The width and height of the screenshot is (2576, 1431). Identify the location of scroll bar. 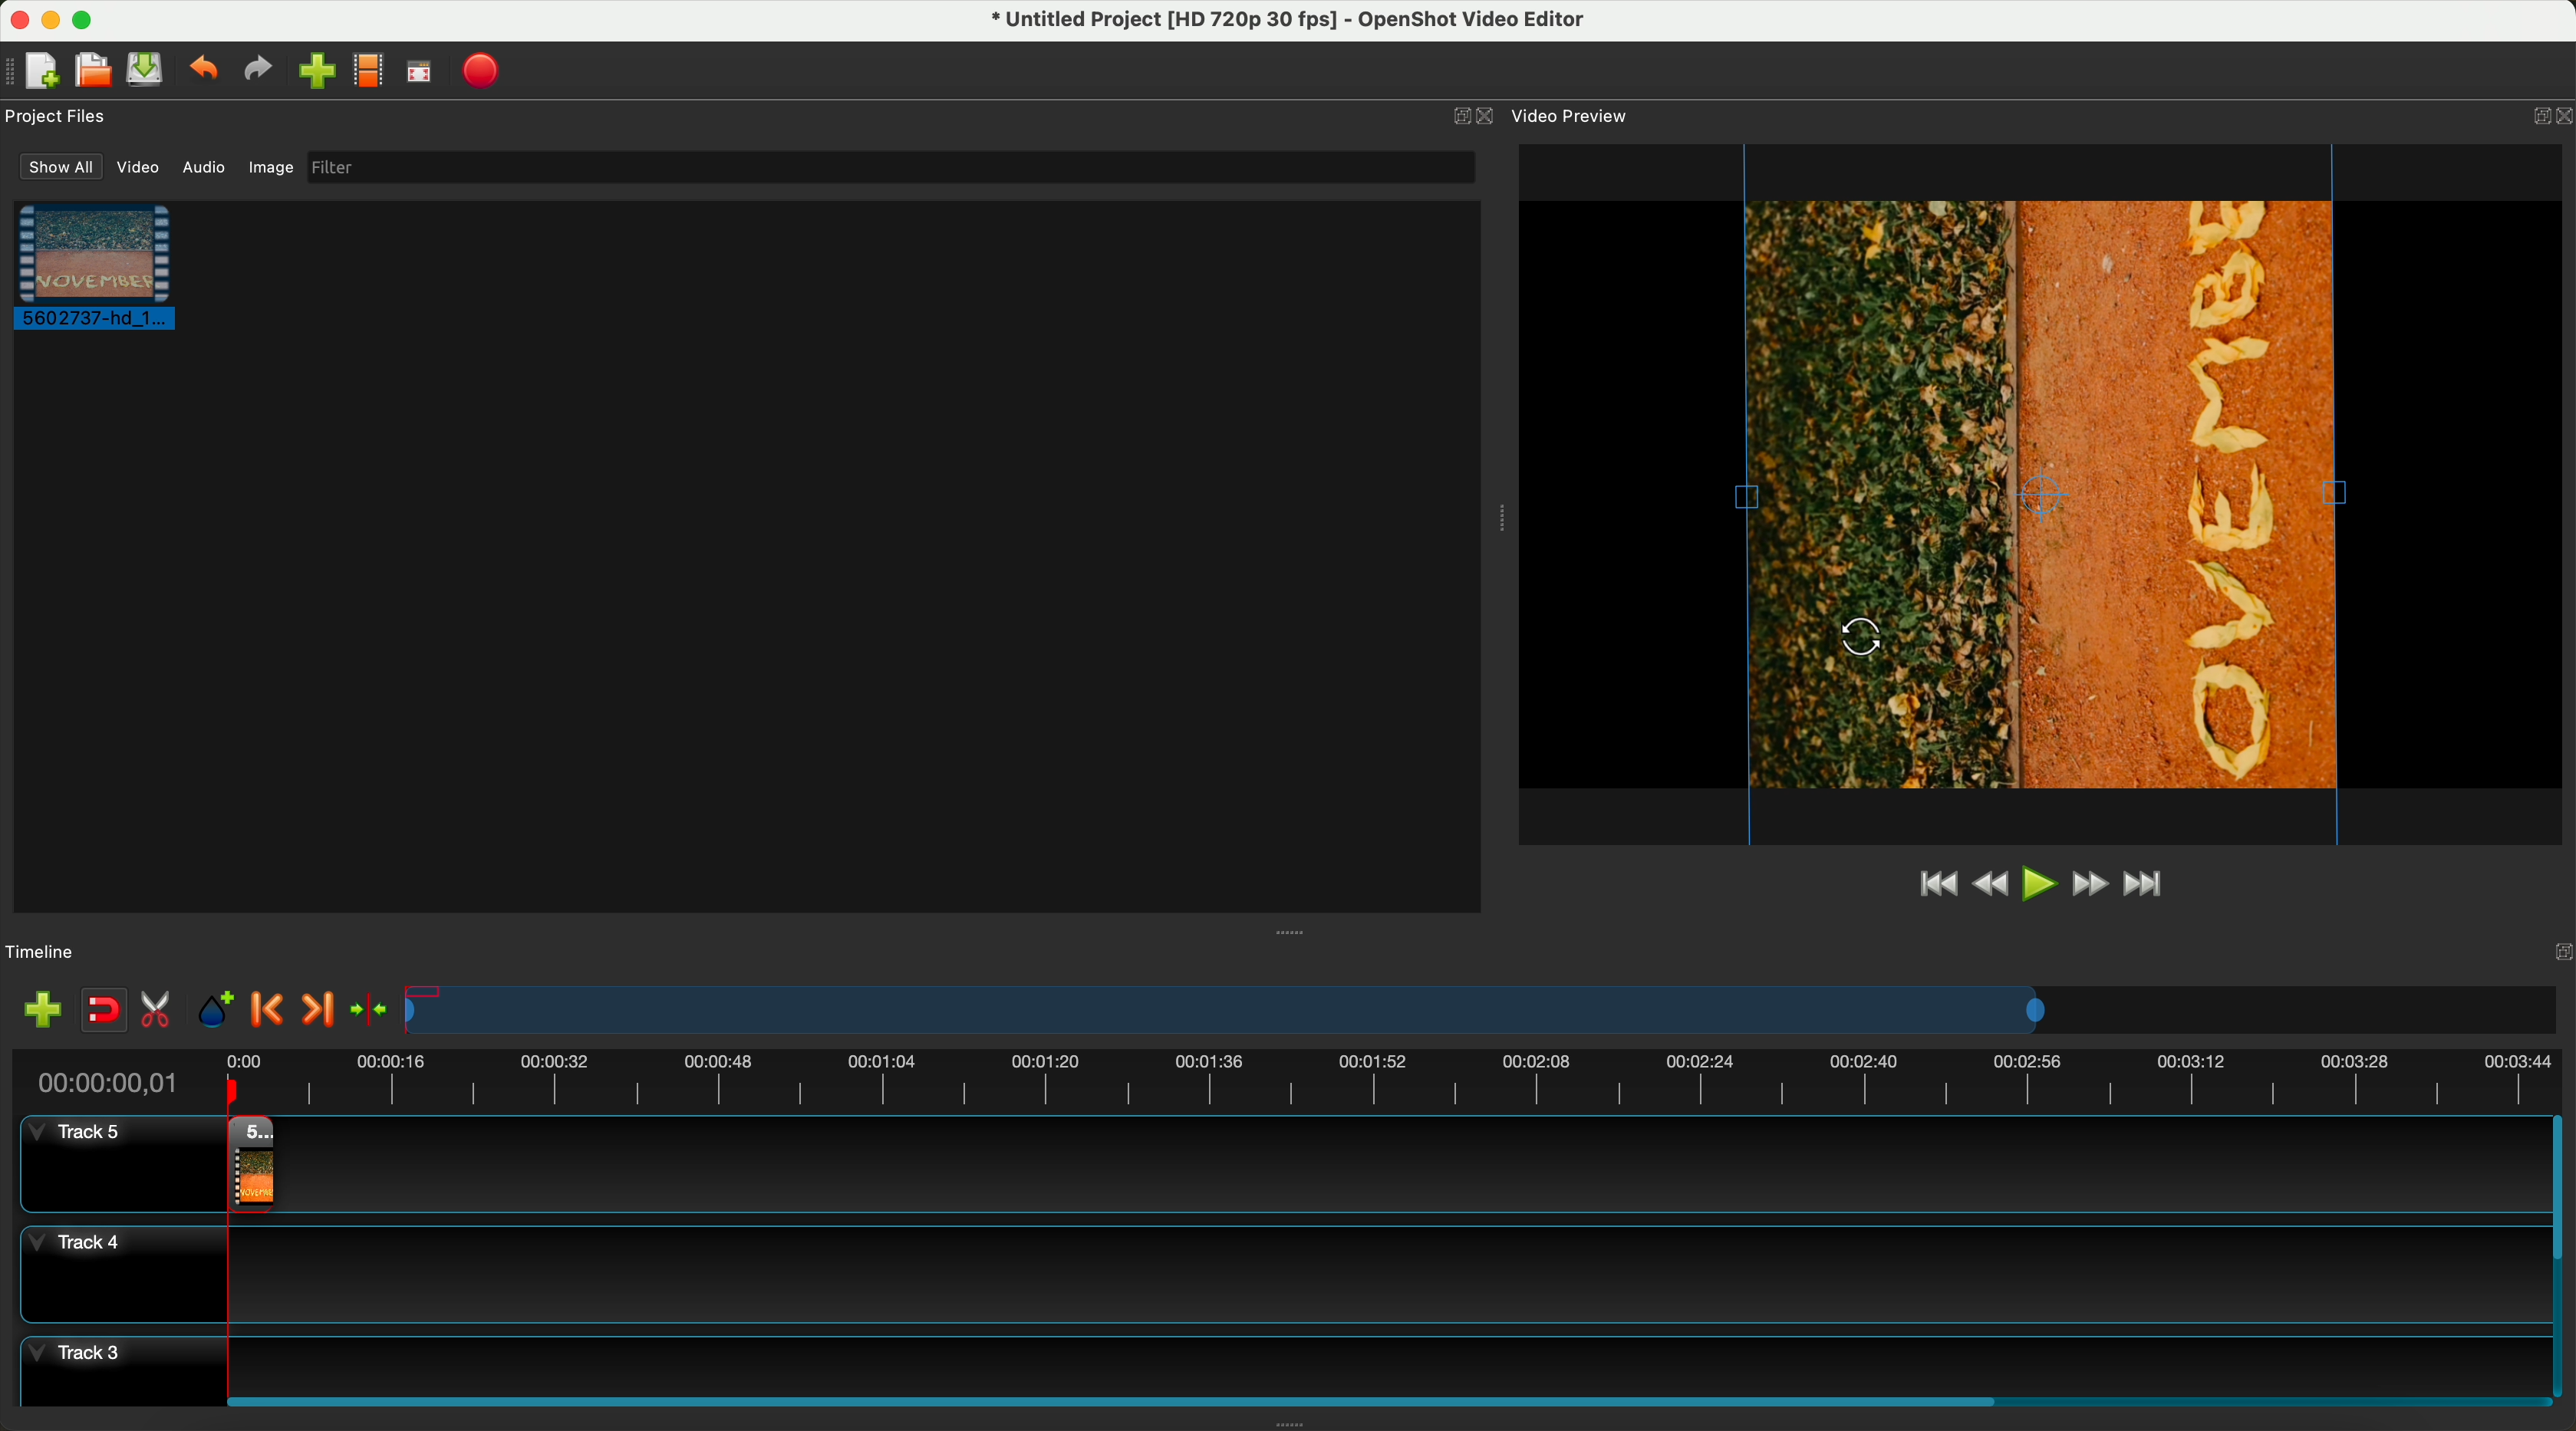
(1384, 1398).